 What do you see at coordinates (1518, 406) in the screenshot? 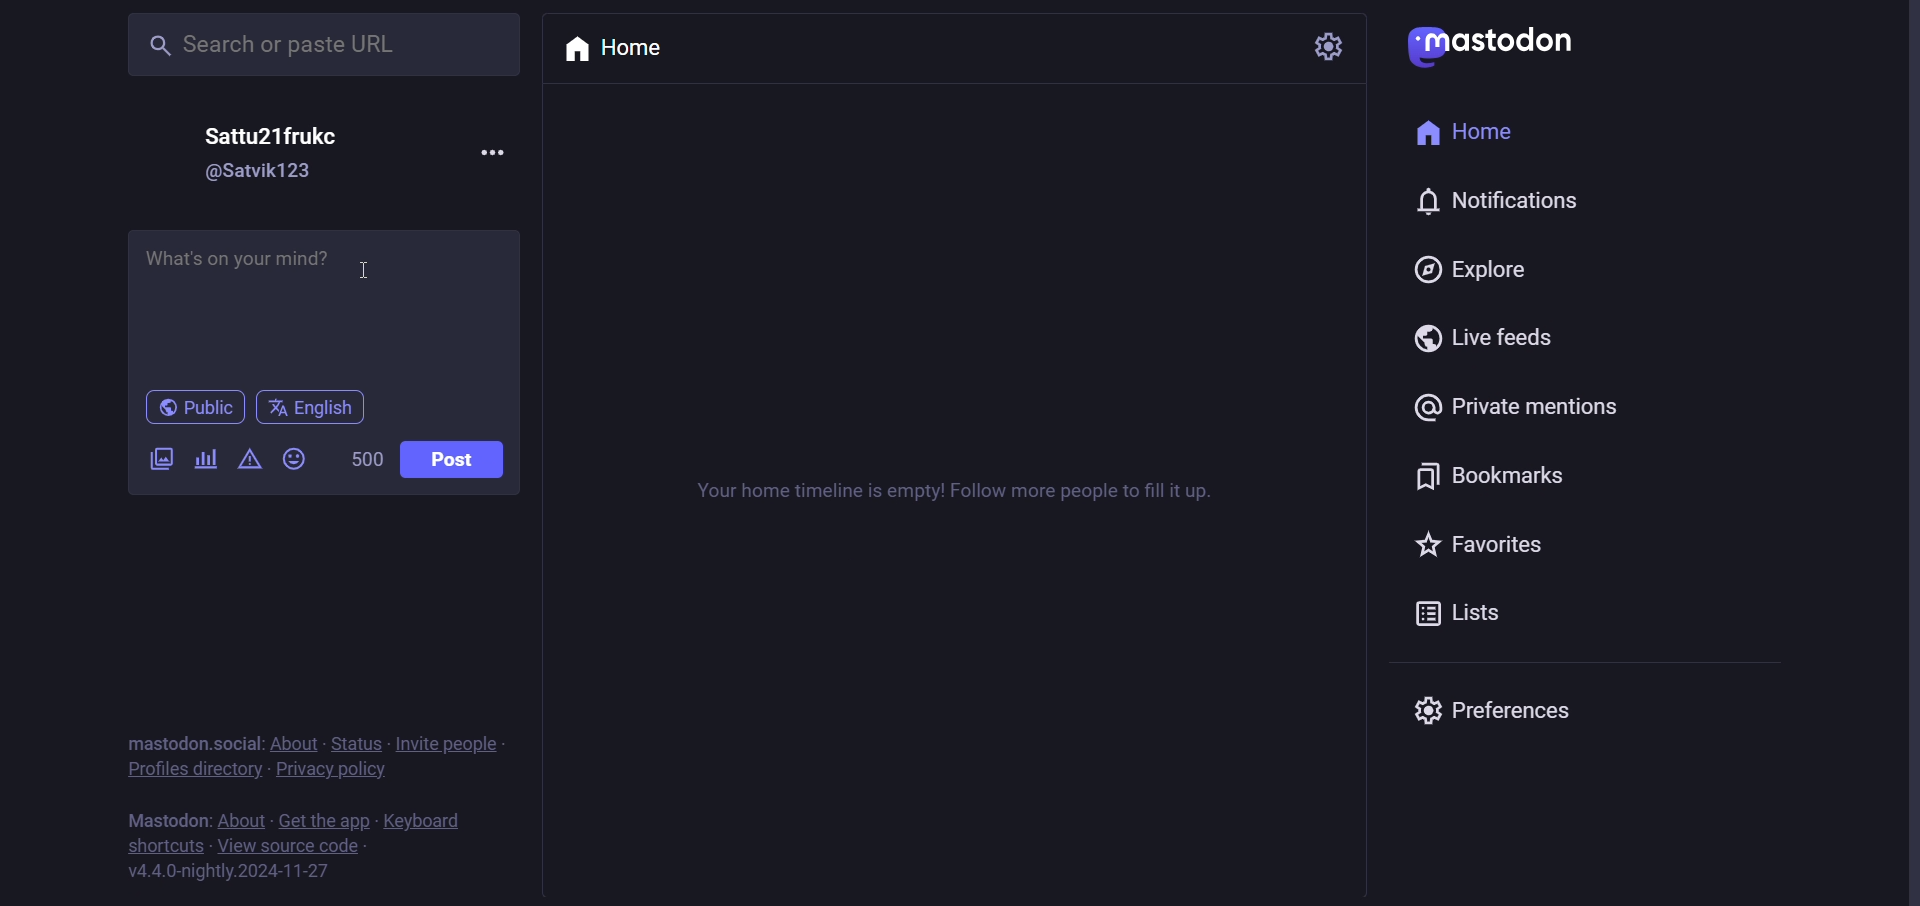
I see `private mentions` at bounding box center [1518, 406].